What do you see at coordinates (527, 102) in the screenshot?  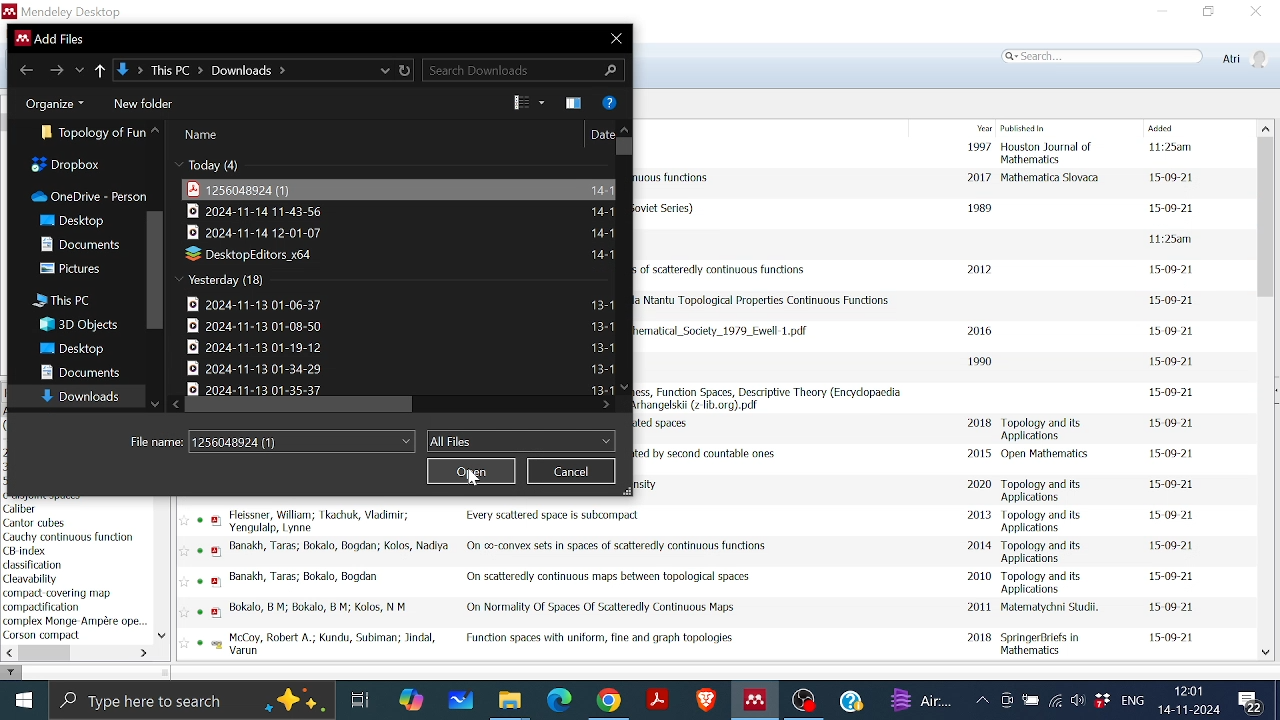 I see `View` at bounding box center [527, 102].